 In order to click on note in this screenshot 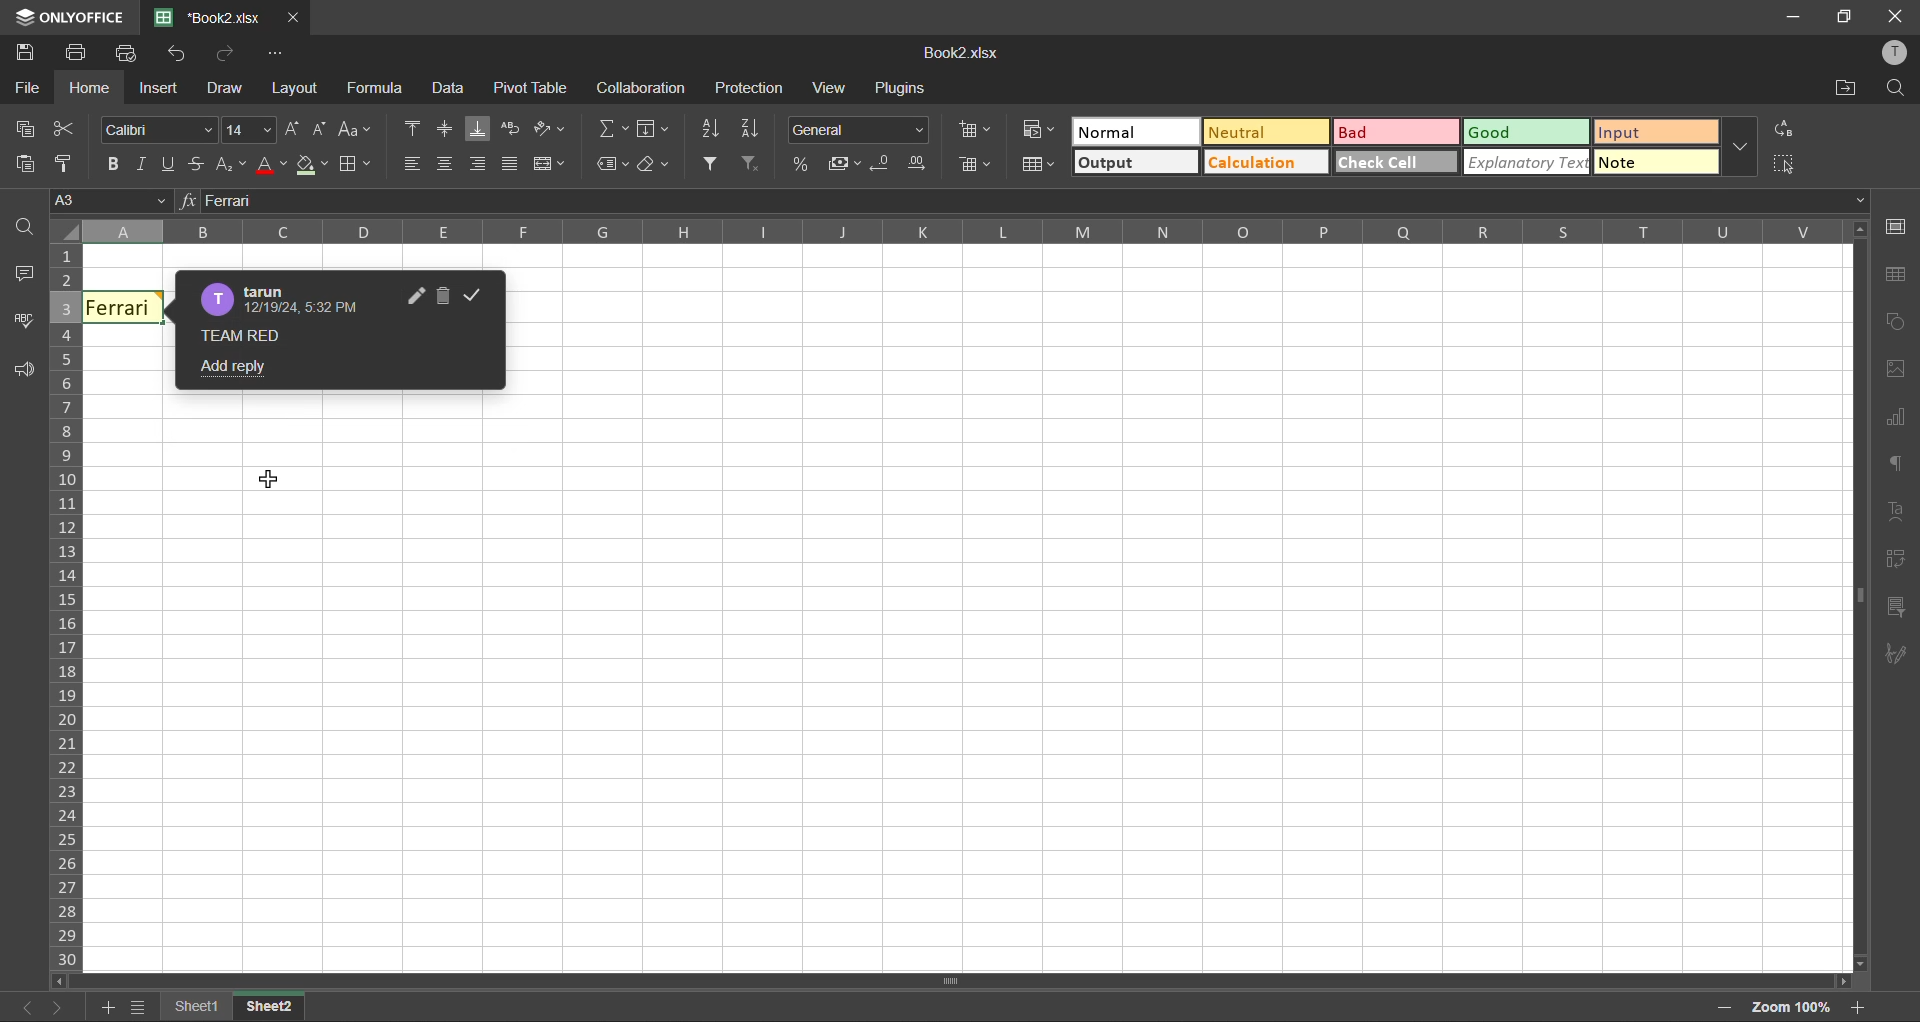, I will do `click(1651, 163)`.